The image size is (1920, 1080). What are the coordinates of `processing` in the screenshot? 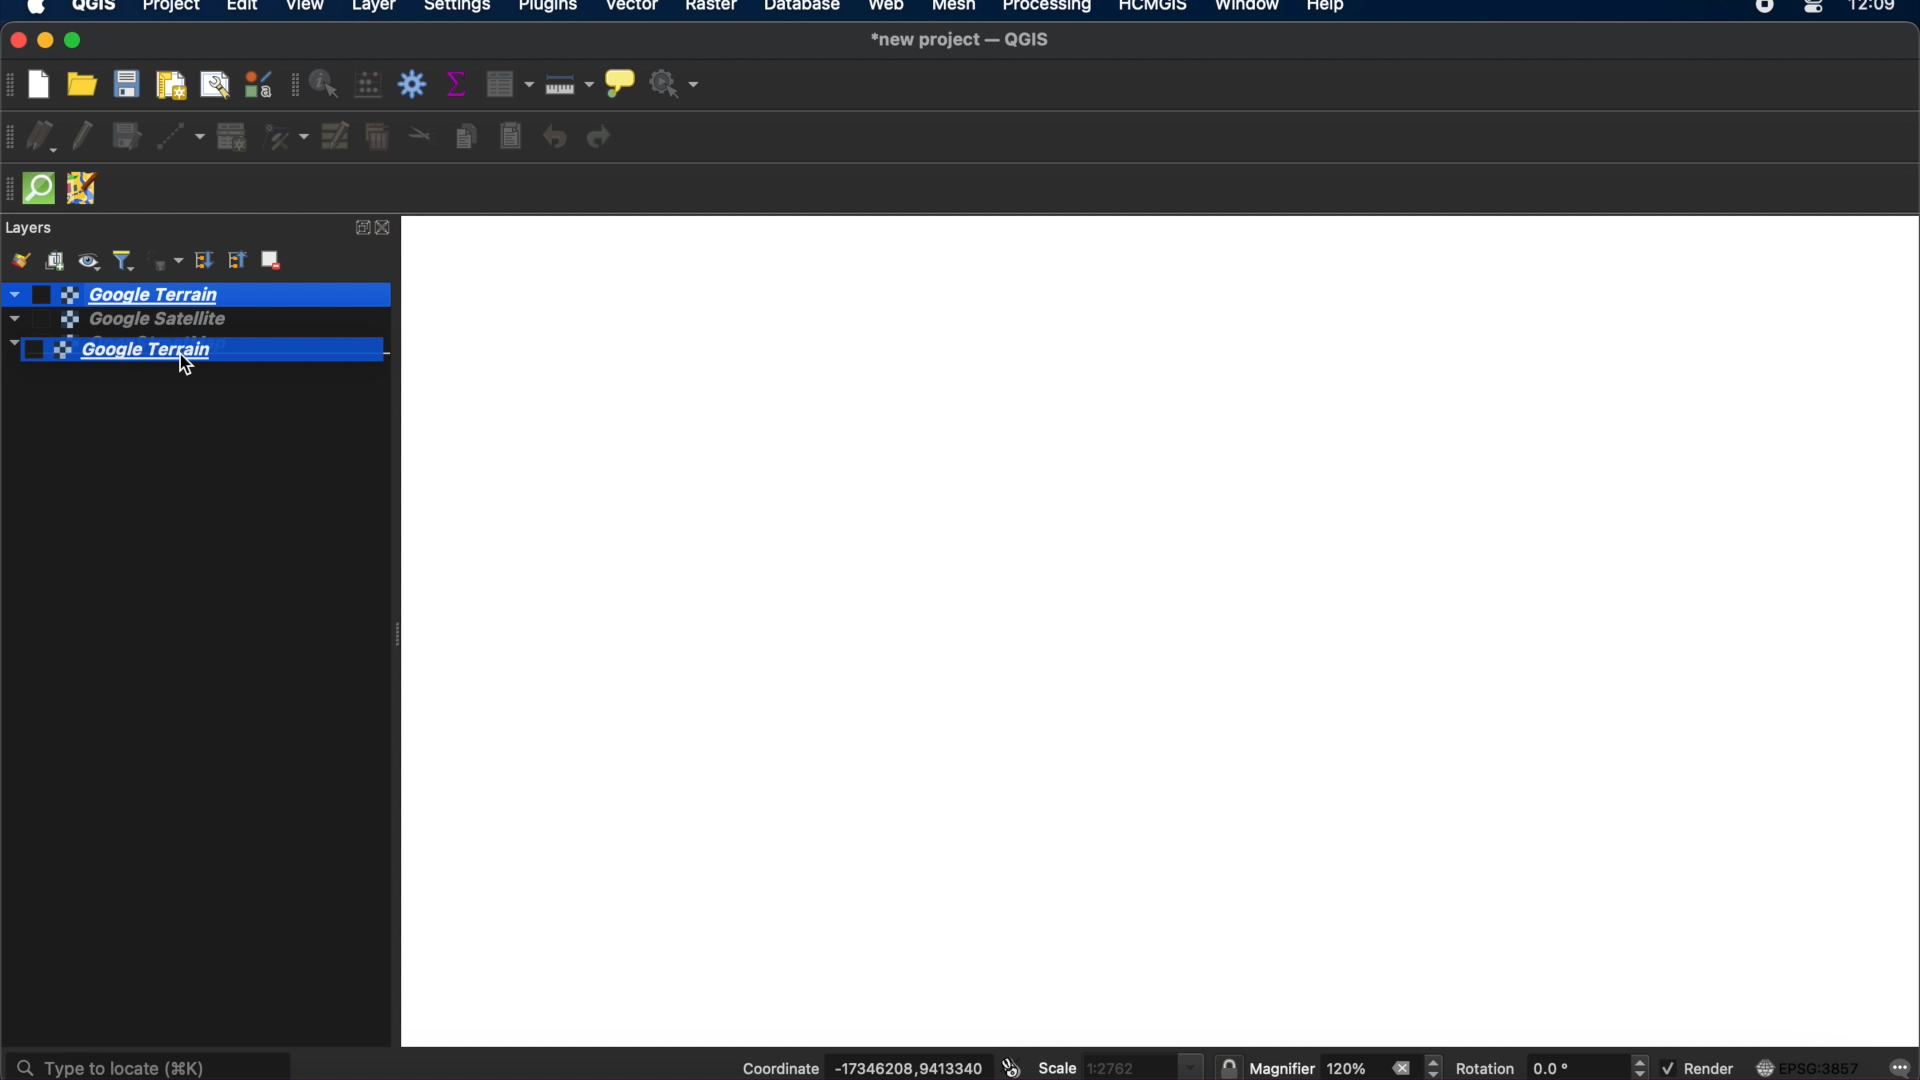 It's located at (1048, 8).